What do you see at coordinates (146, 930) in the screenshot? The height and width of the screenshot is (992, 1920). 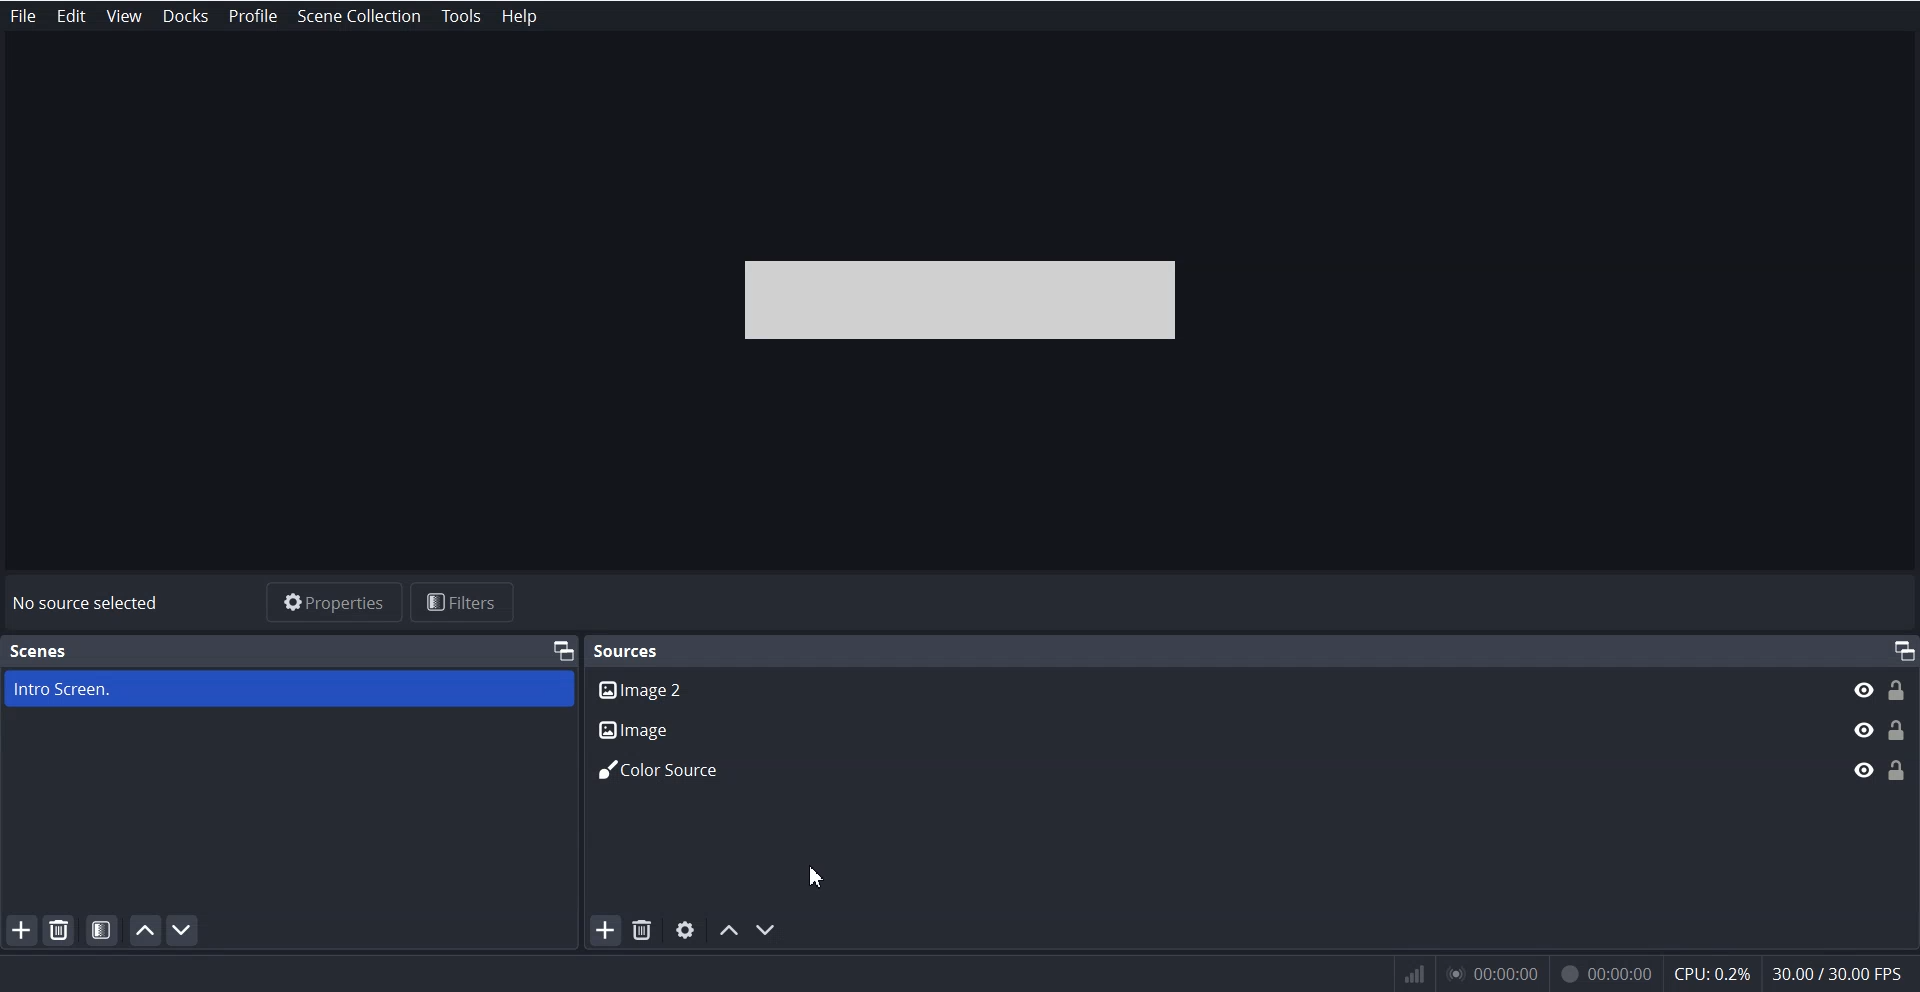 I see `Move Scene Up` at bounding box center [146, 930].